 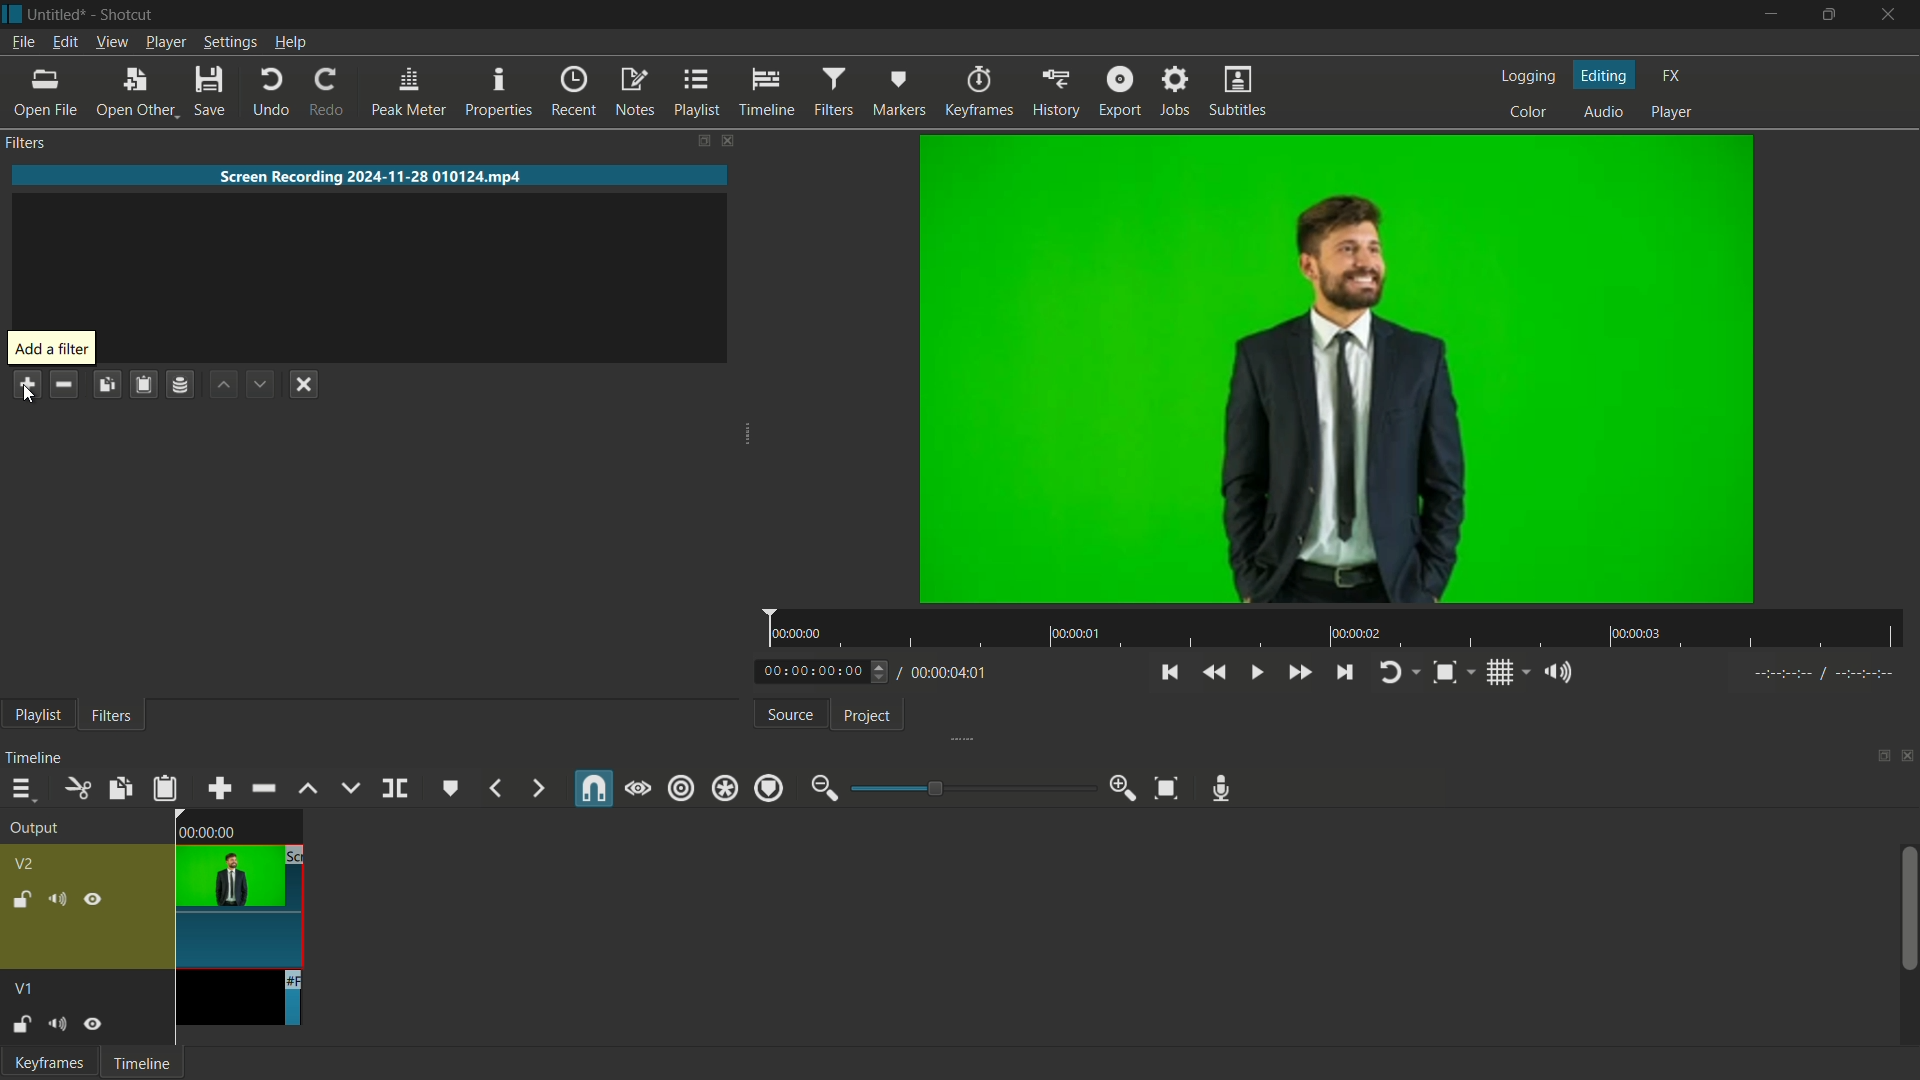 I want to click on recent, so click(x=574, y=93).